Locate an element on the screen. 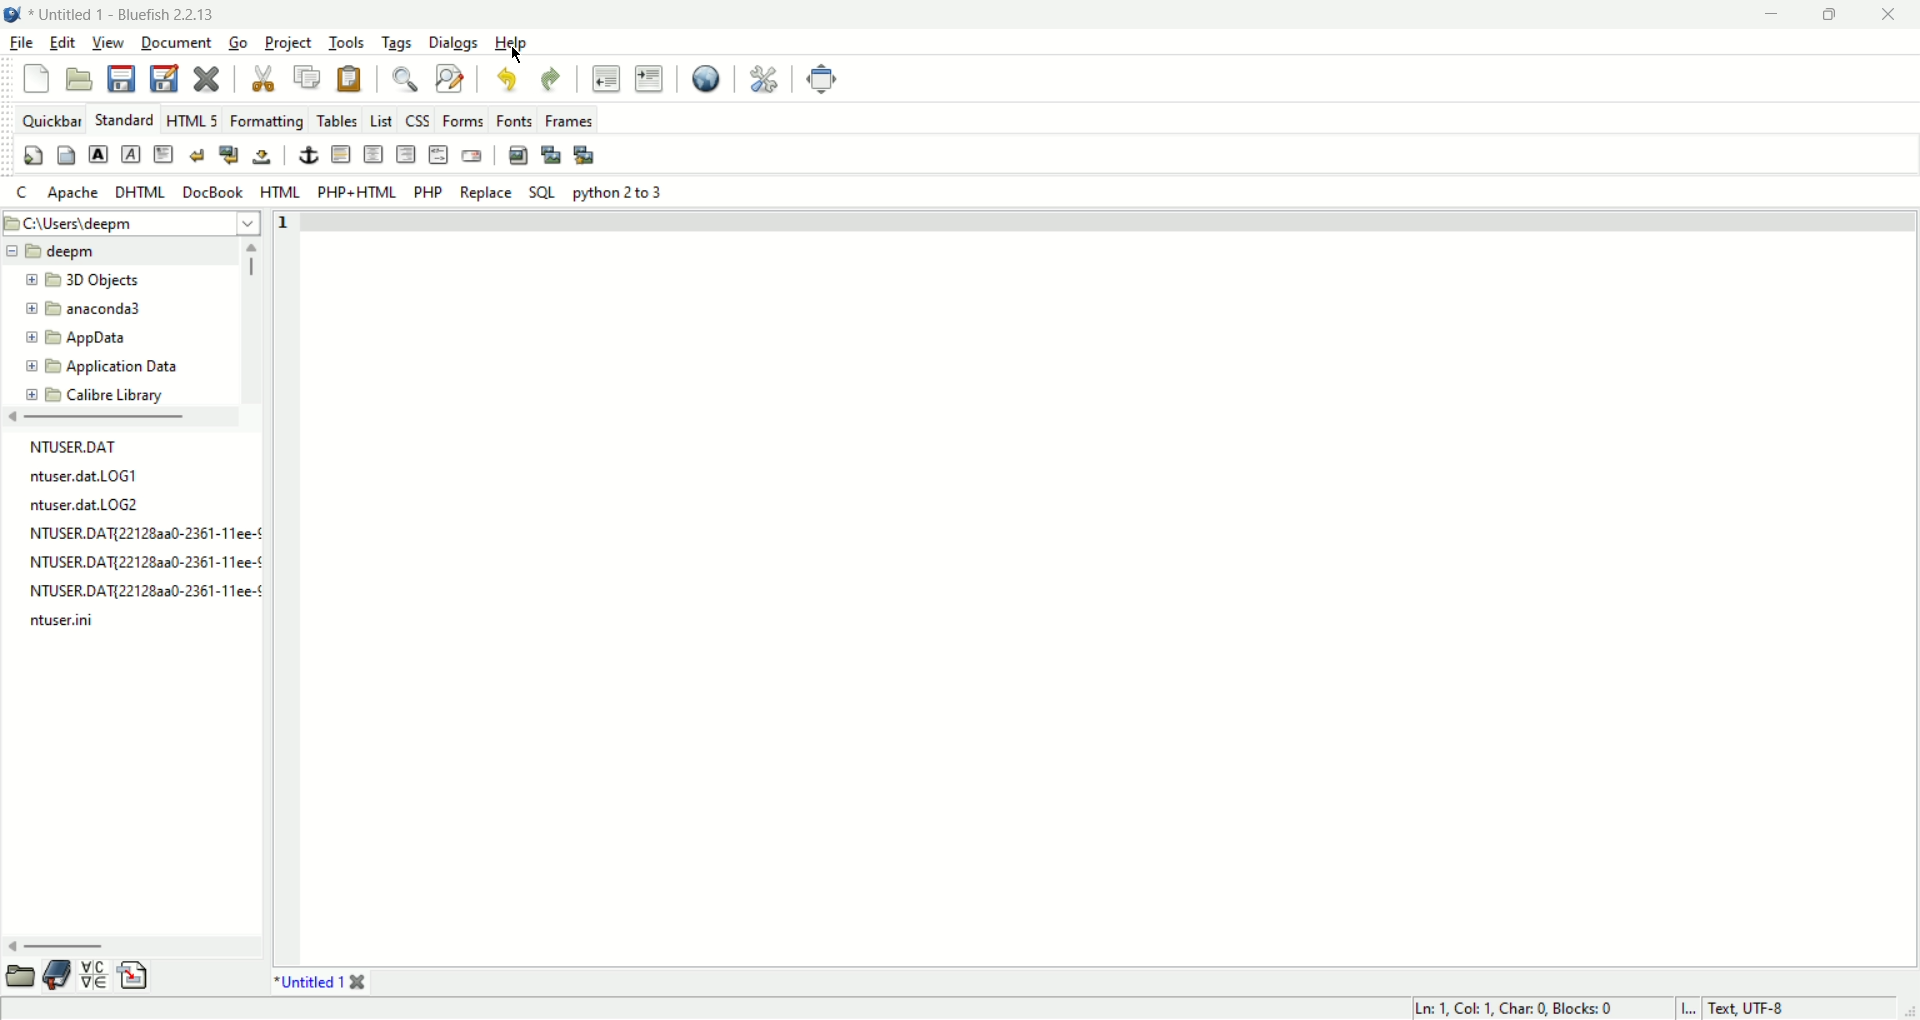 The height and width of the screenshot is (1020, 1920). line number is located at coordinates (286, 586).